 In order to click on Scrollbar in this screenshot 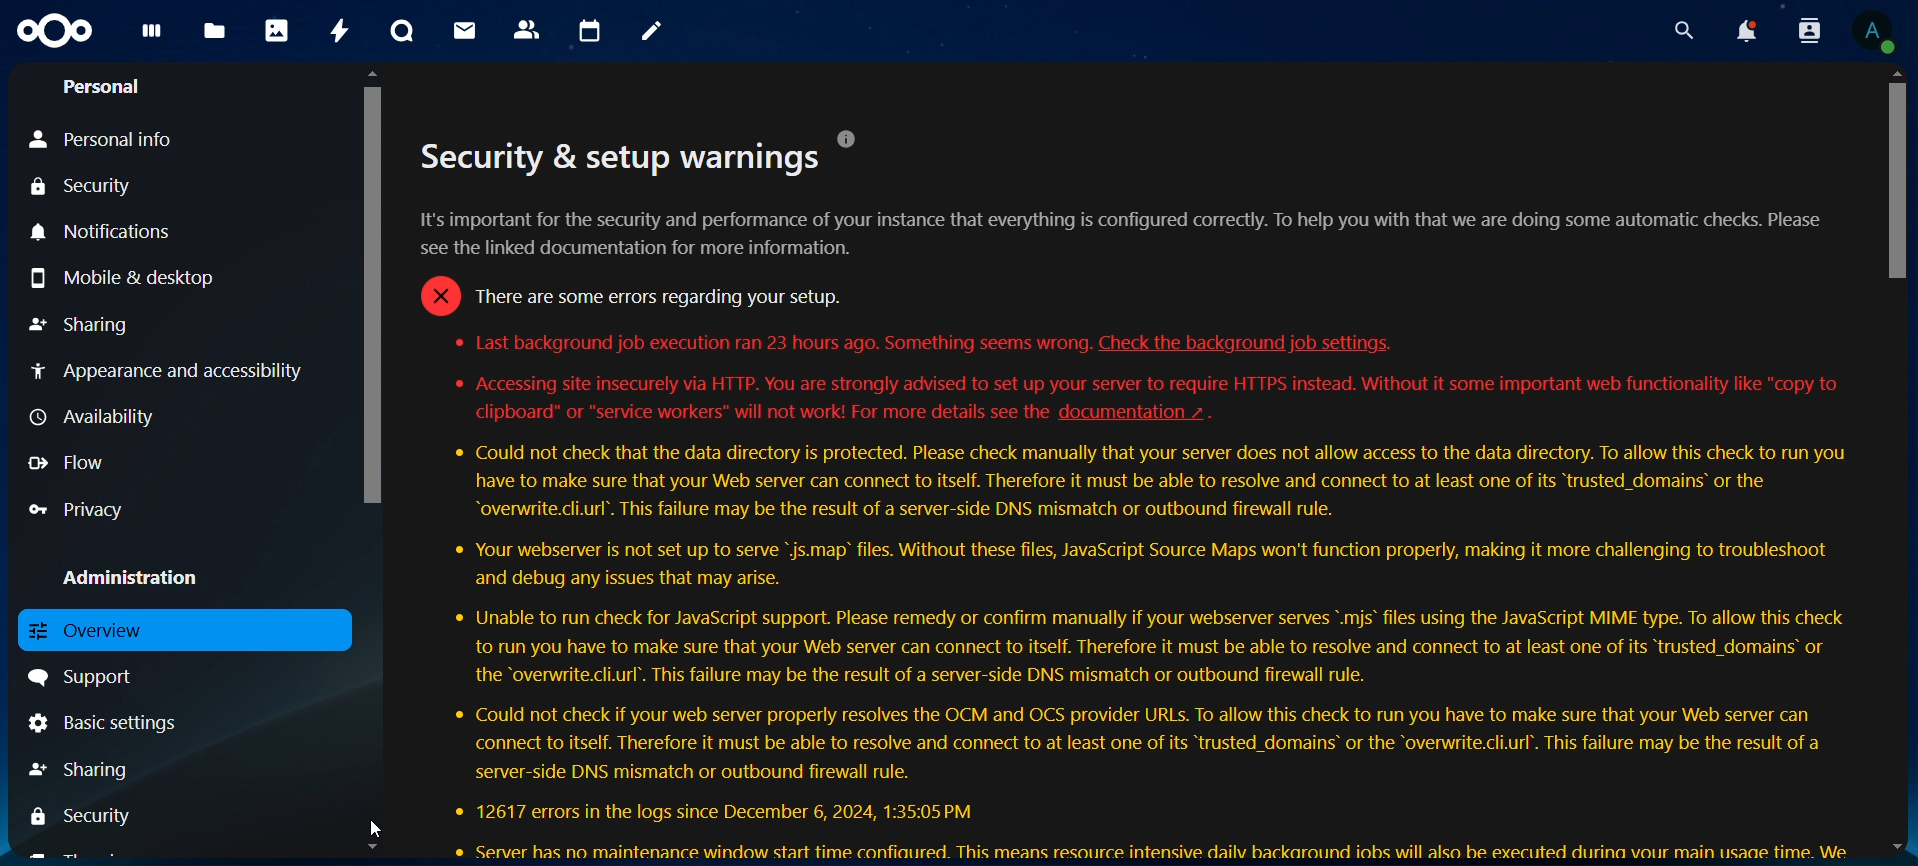, I will do `click(376, 463)`.